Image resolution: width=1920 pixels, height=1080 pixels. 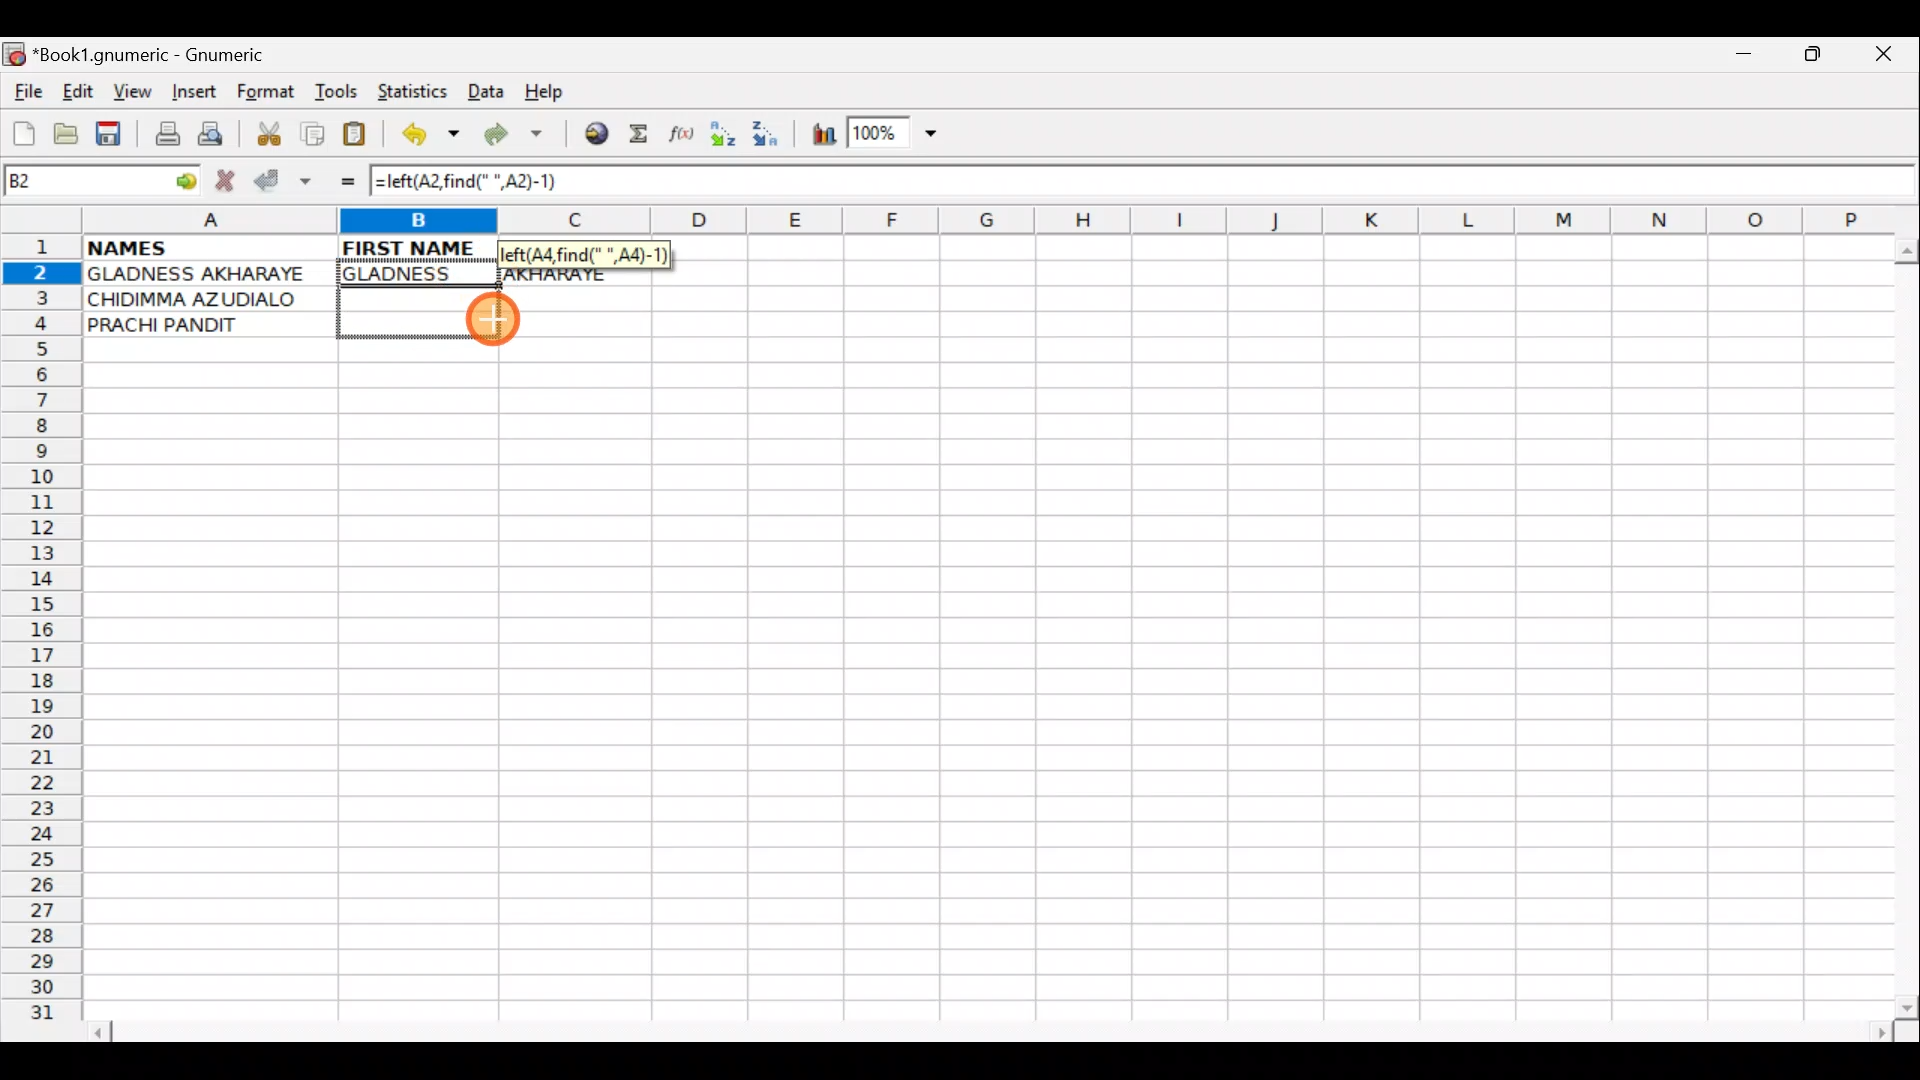 What do you see at coordinates (545, 92) in the screenshot?
I see `Help` at bounding box center [545, 92].